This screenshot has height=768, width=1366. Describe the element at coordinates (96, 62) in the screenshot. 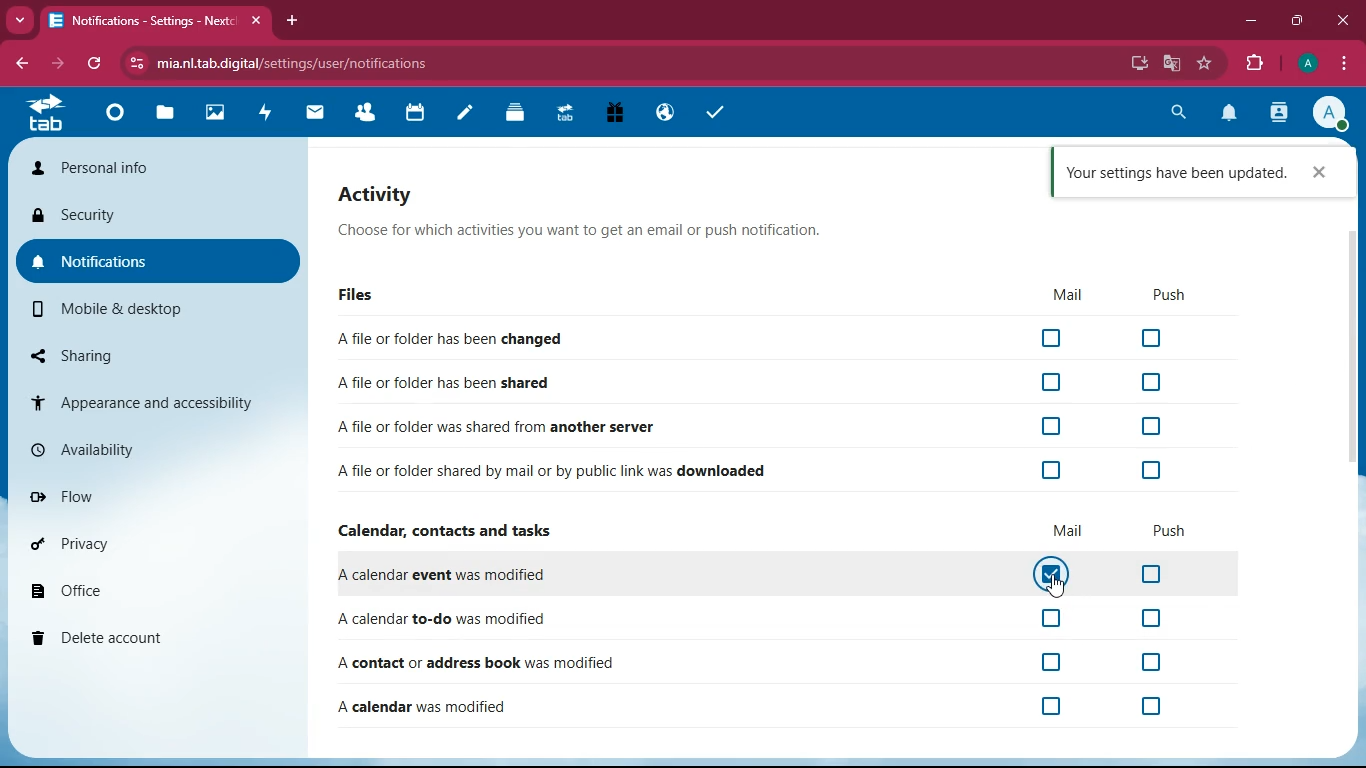

I see `refresh` at that location.